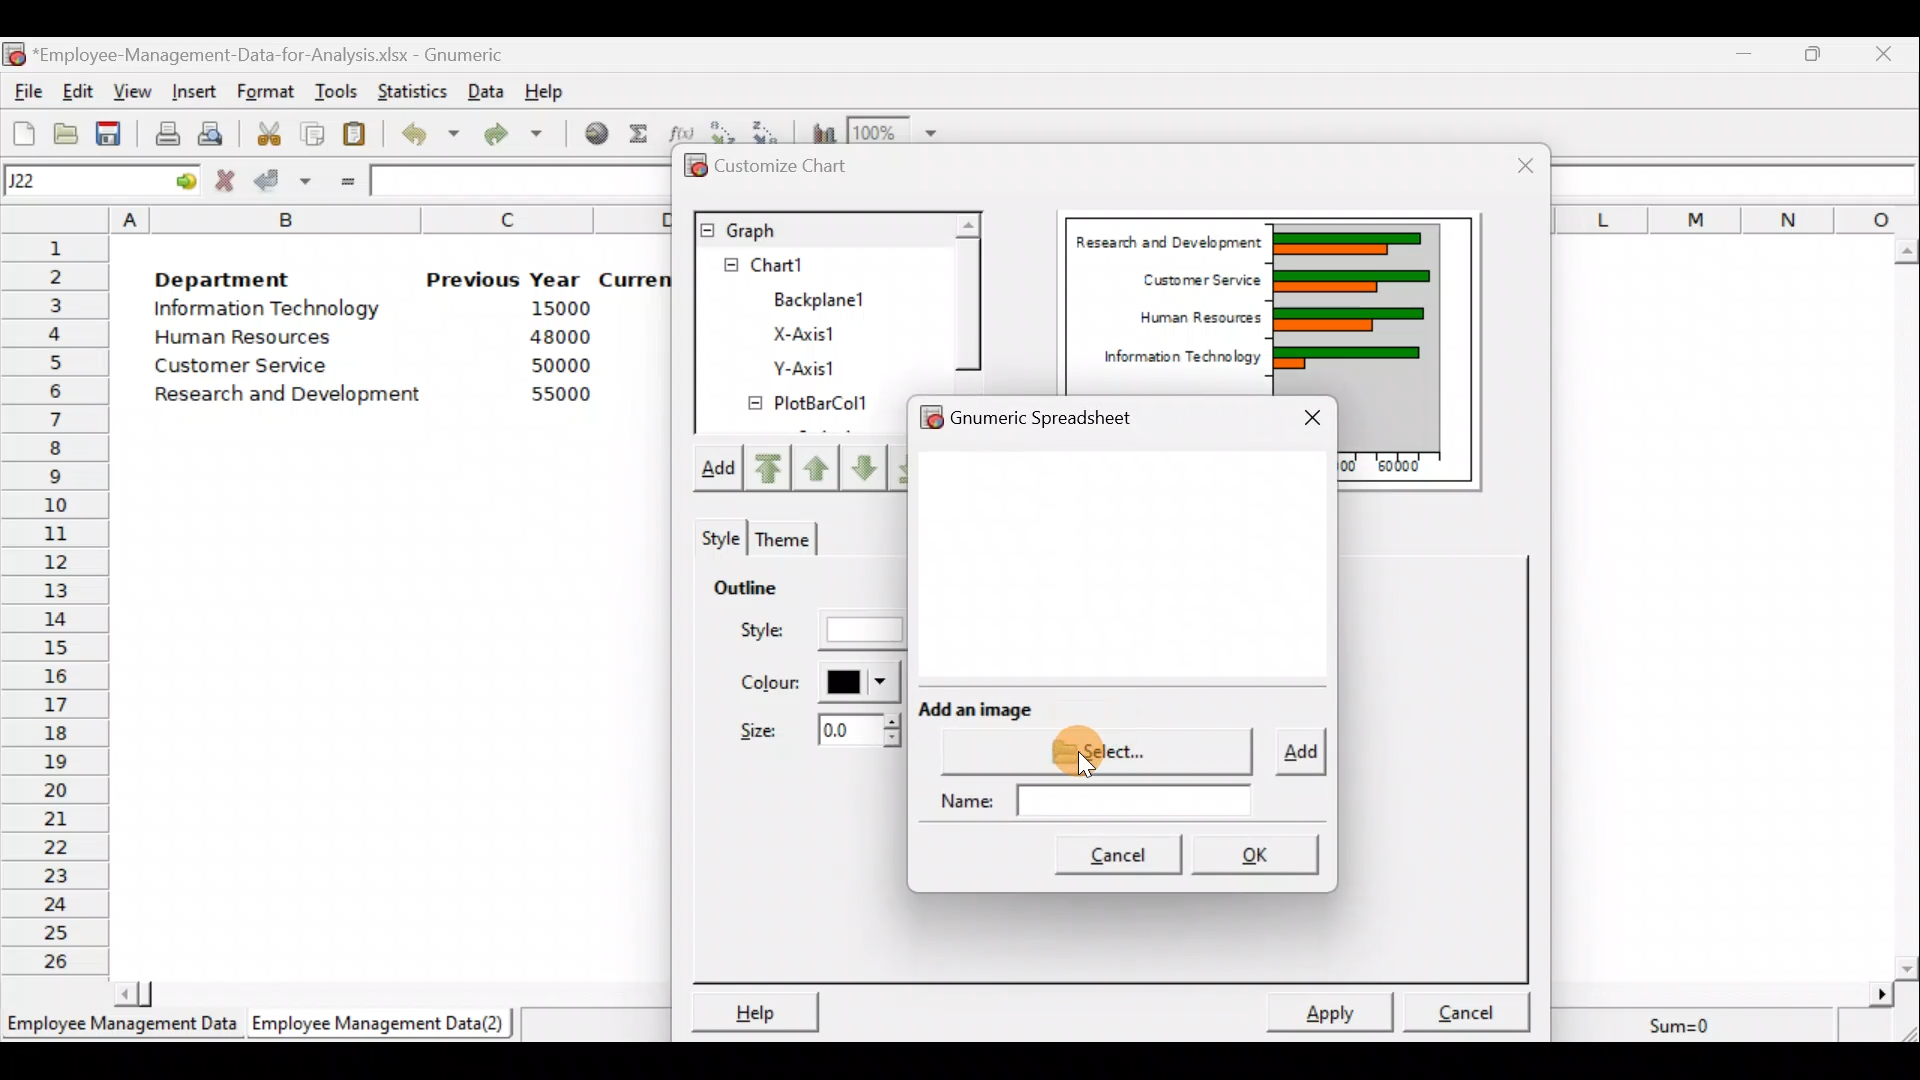 The height and width of the screenshot is (1080, 1920). What do you see at coordinates (977, 704) in the screenshot?
I see `Add an image` at bounding box center [977, 704].